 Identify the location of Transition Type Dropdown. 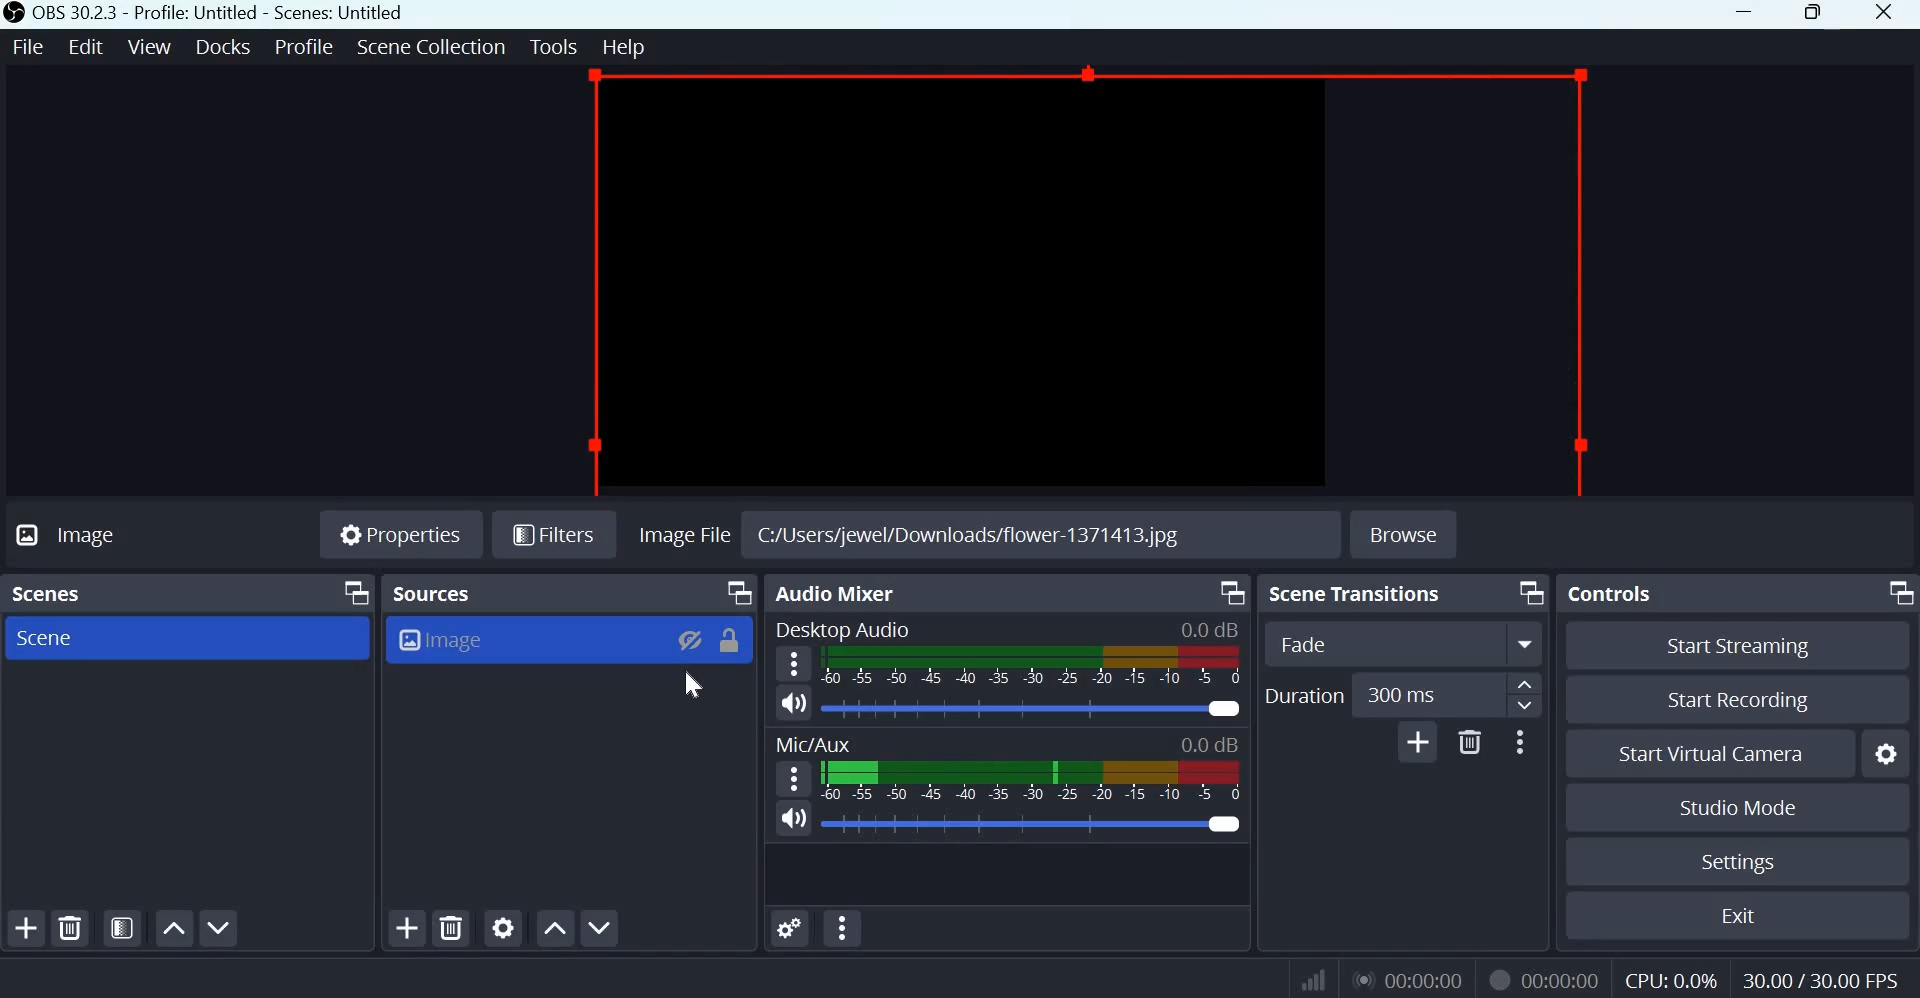
(1403, 644).